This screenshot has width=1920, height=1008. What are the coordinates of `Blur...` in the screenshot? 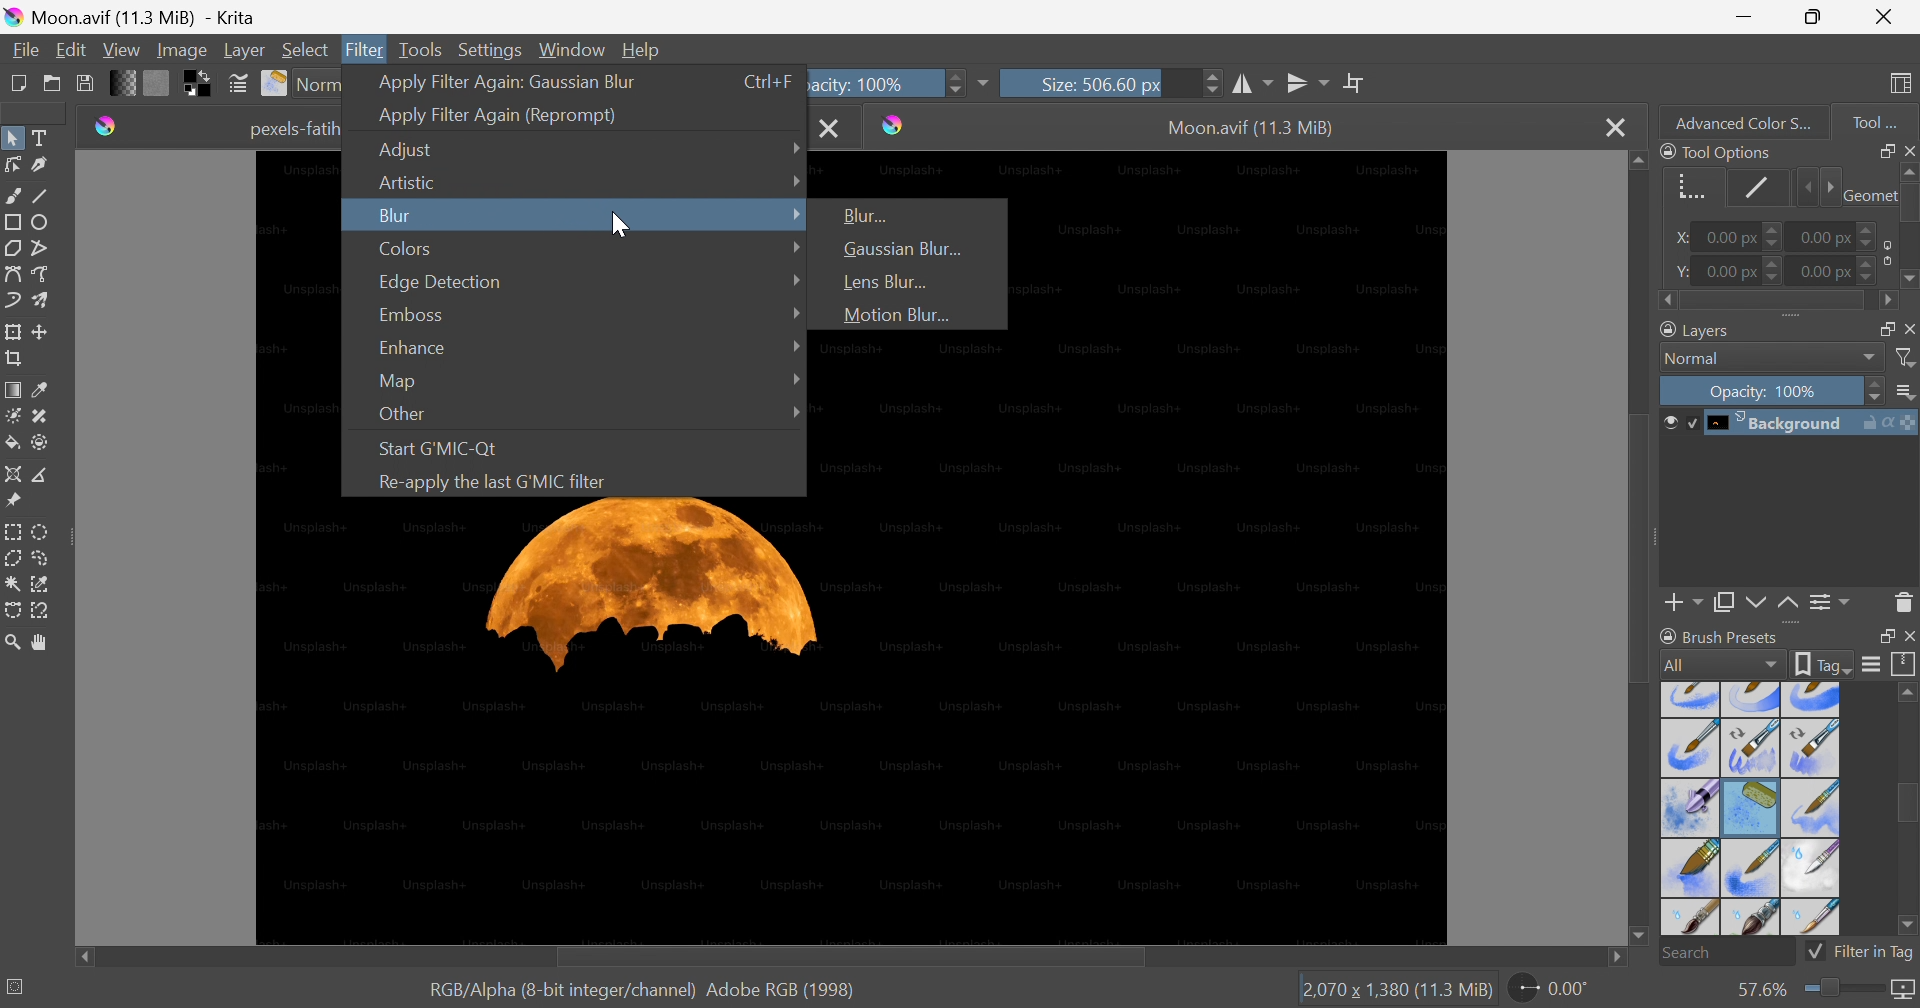 It's located at (859, 214).